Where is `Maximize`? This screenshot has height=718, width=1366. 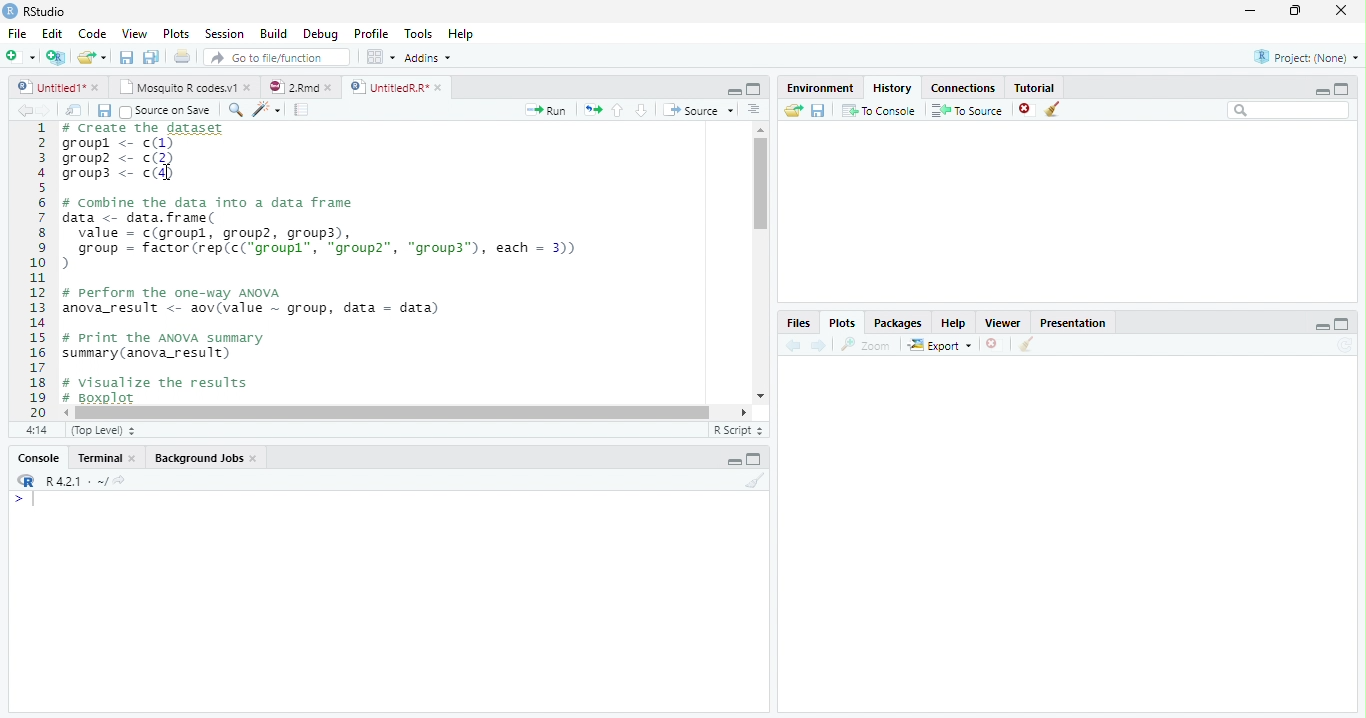 Maximize is located at coordinates (1297, 11).